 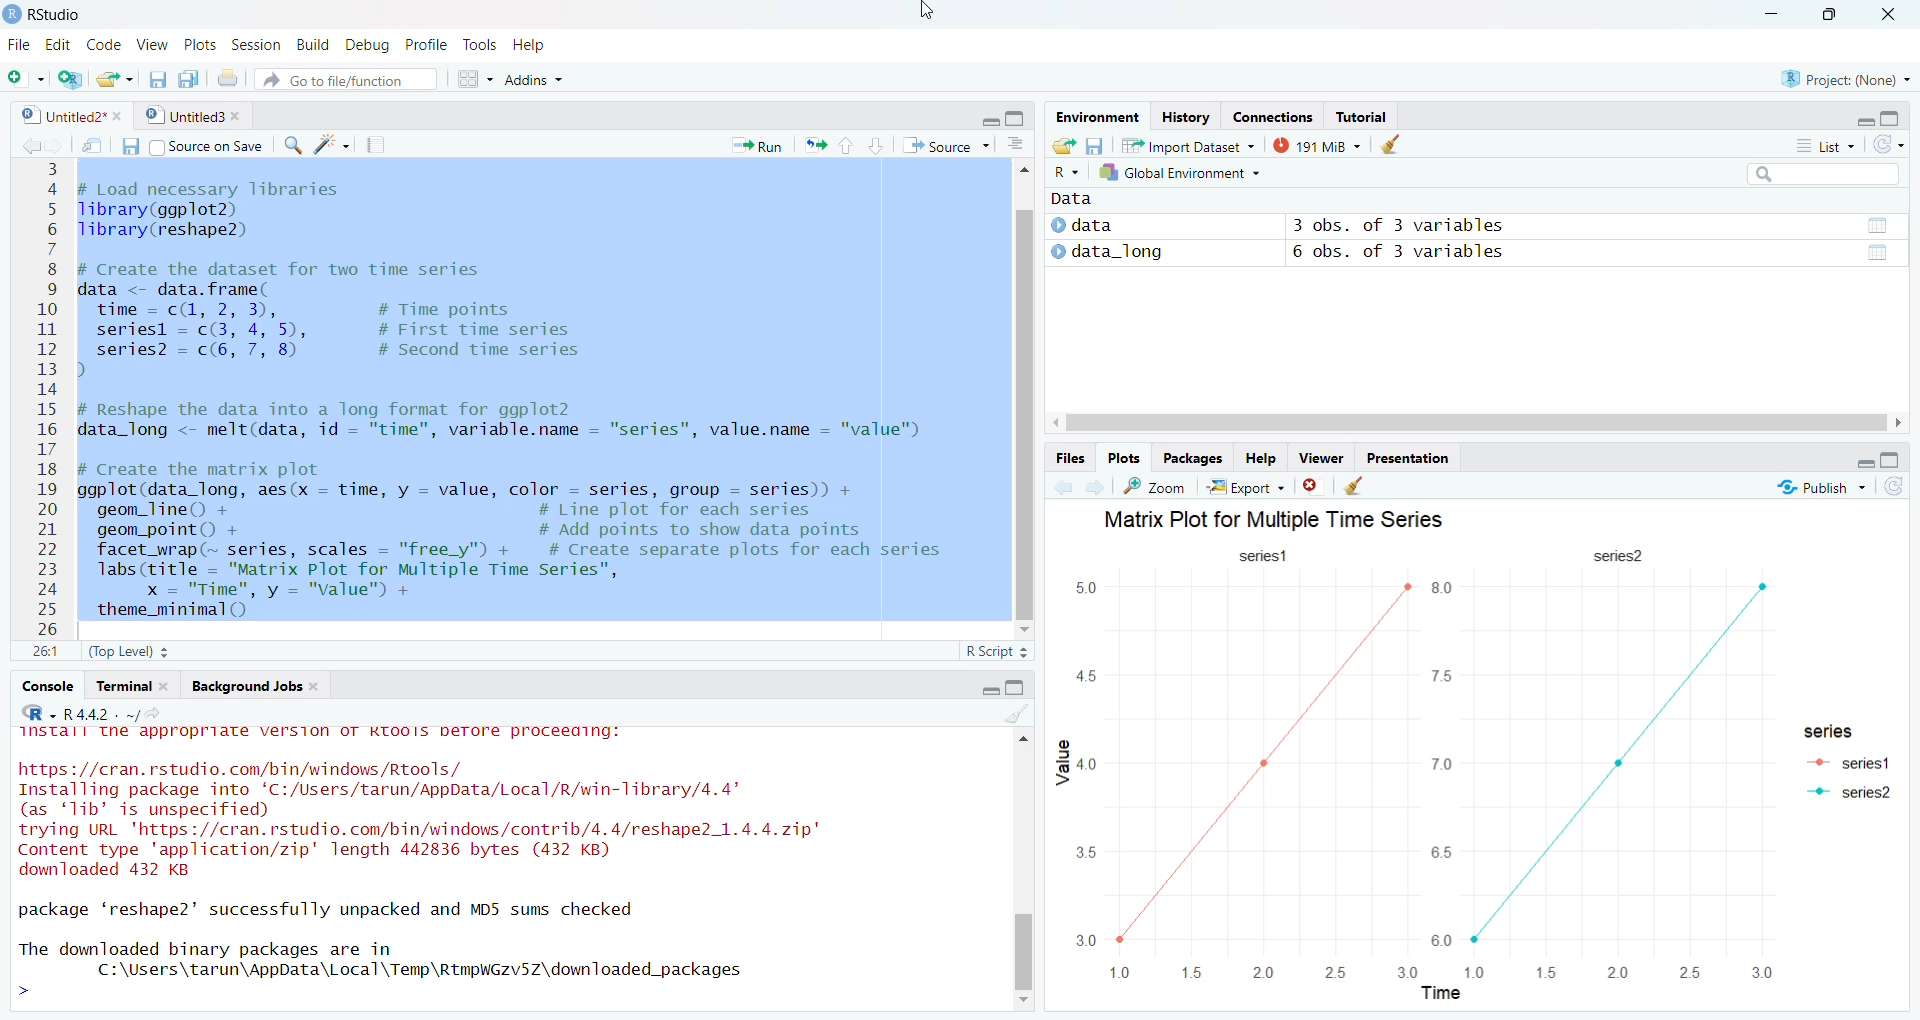 I want to click on  Publish , so click(x=1818, y=486).